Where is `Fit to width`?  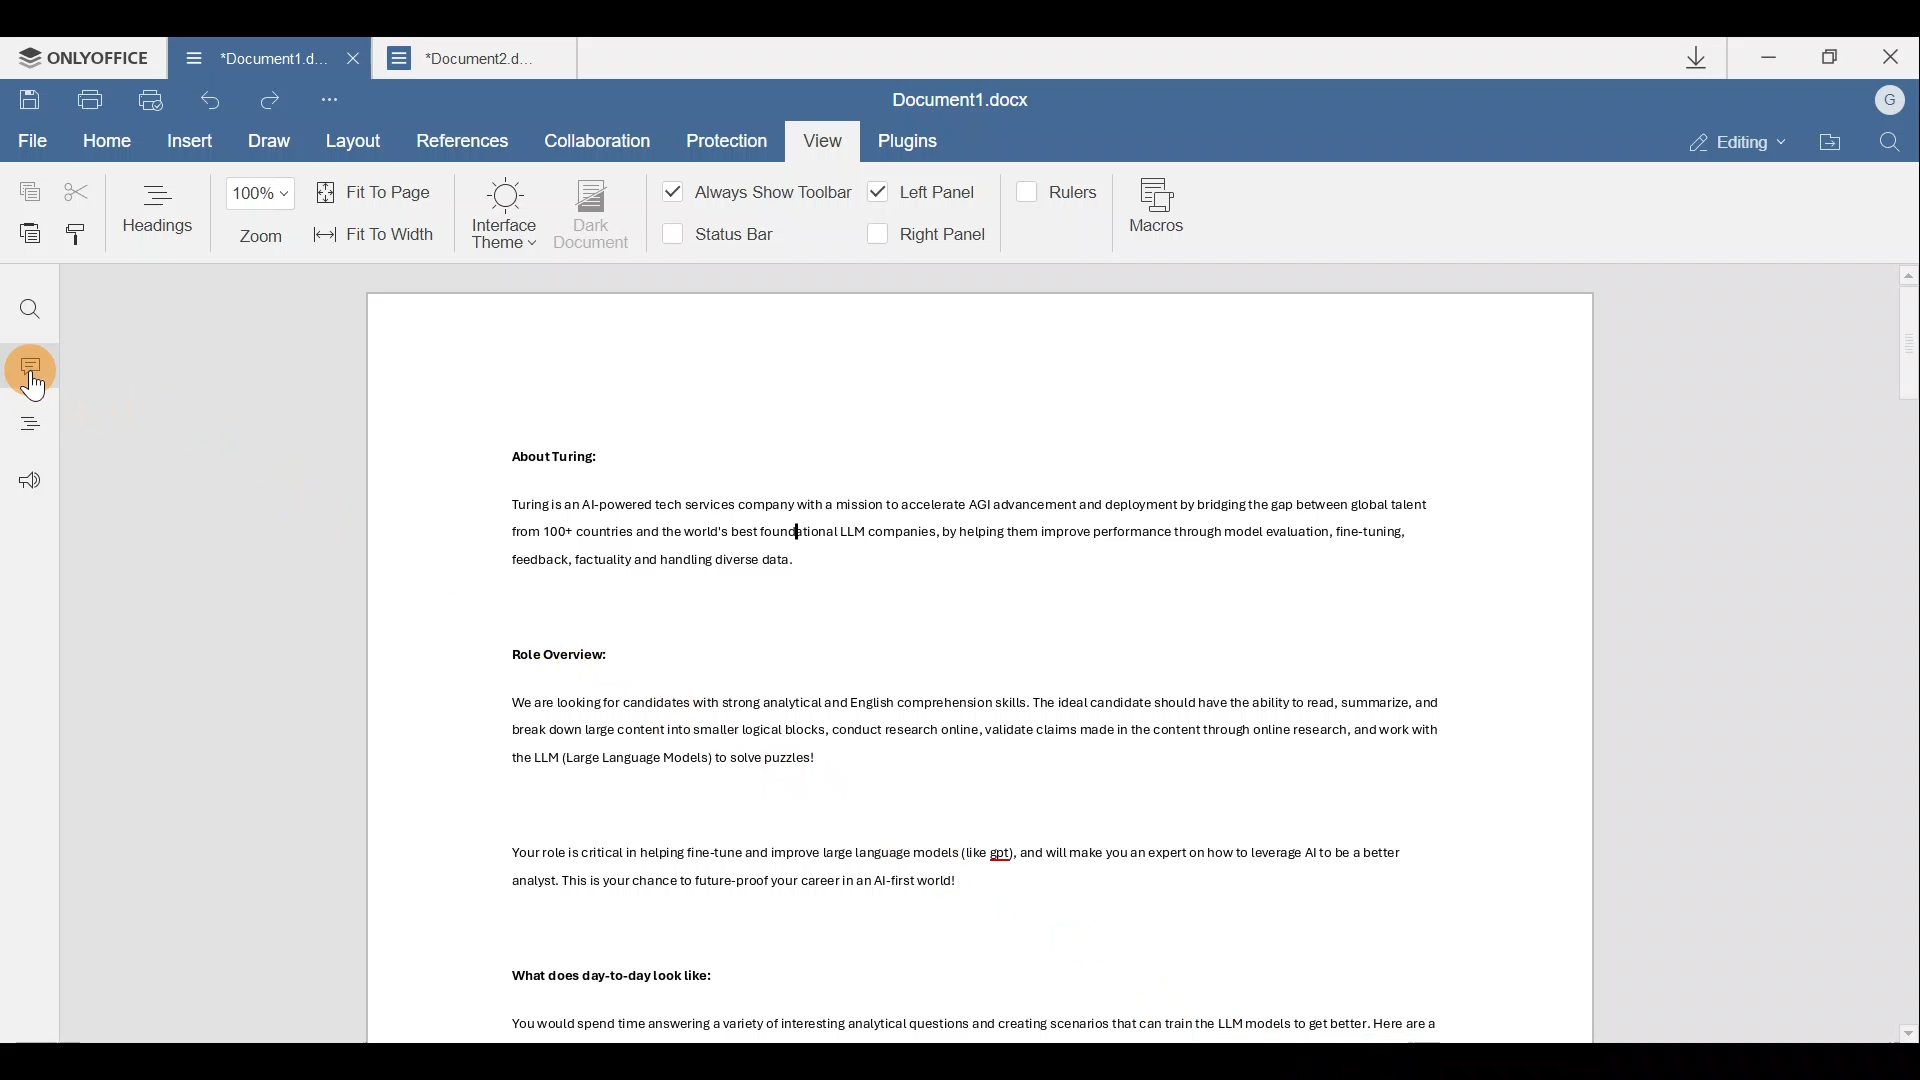
Fit to width is located at coordinates (377, 234).